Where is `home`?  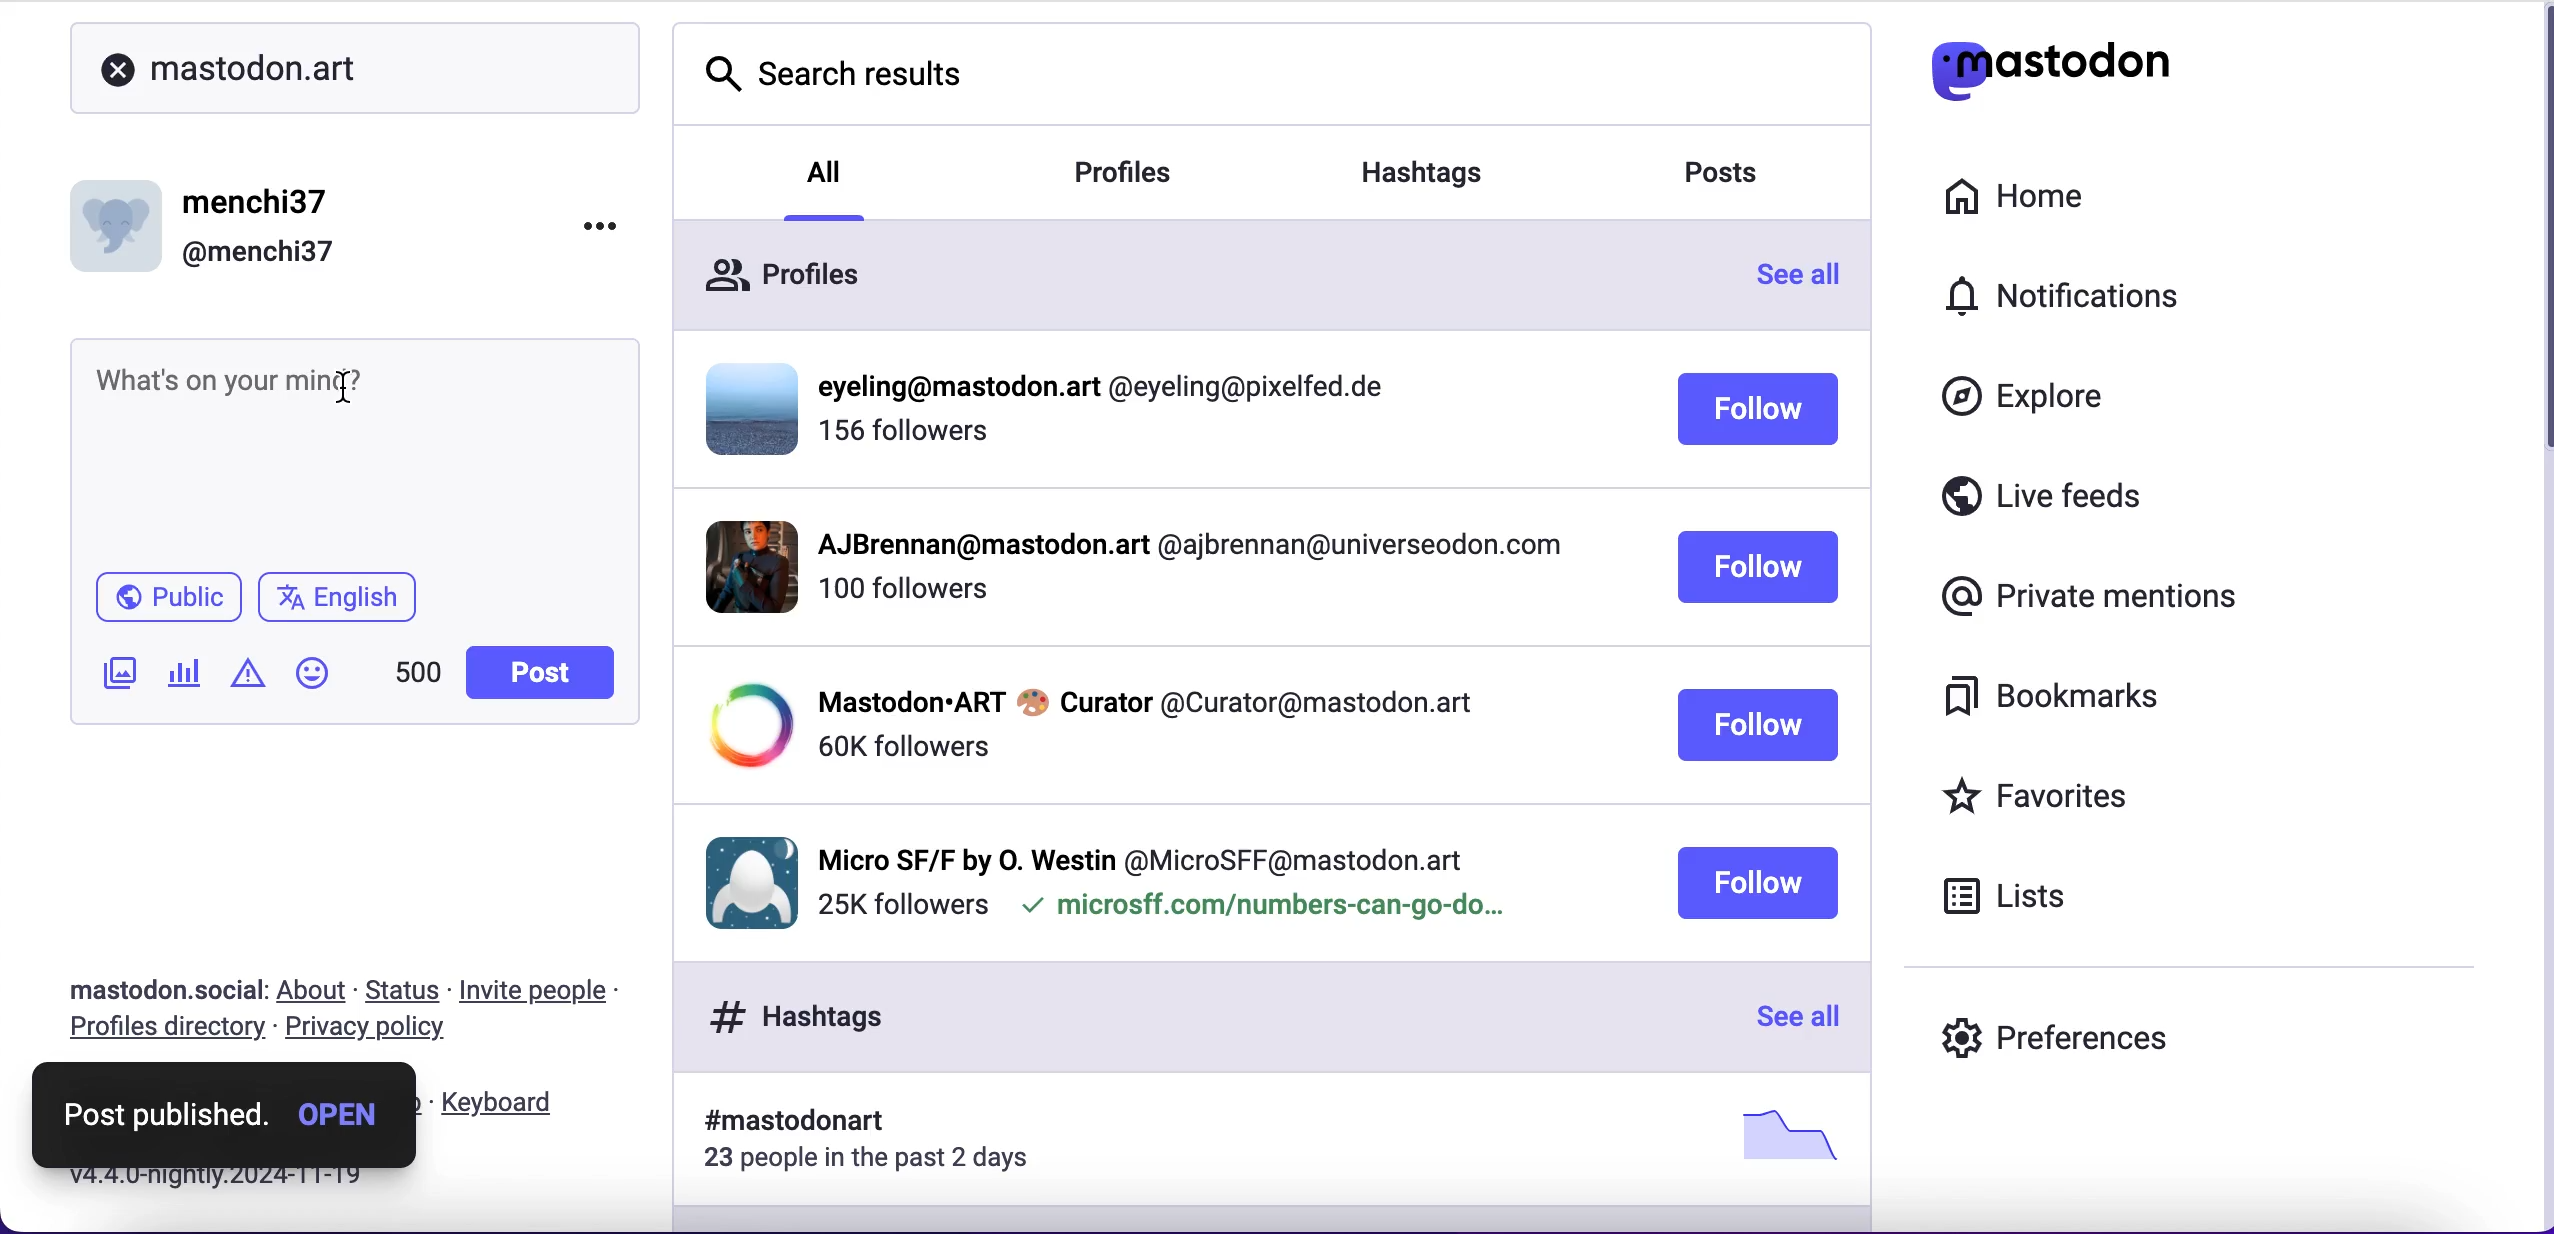 home is located at coordinates (2040, 198).